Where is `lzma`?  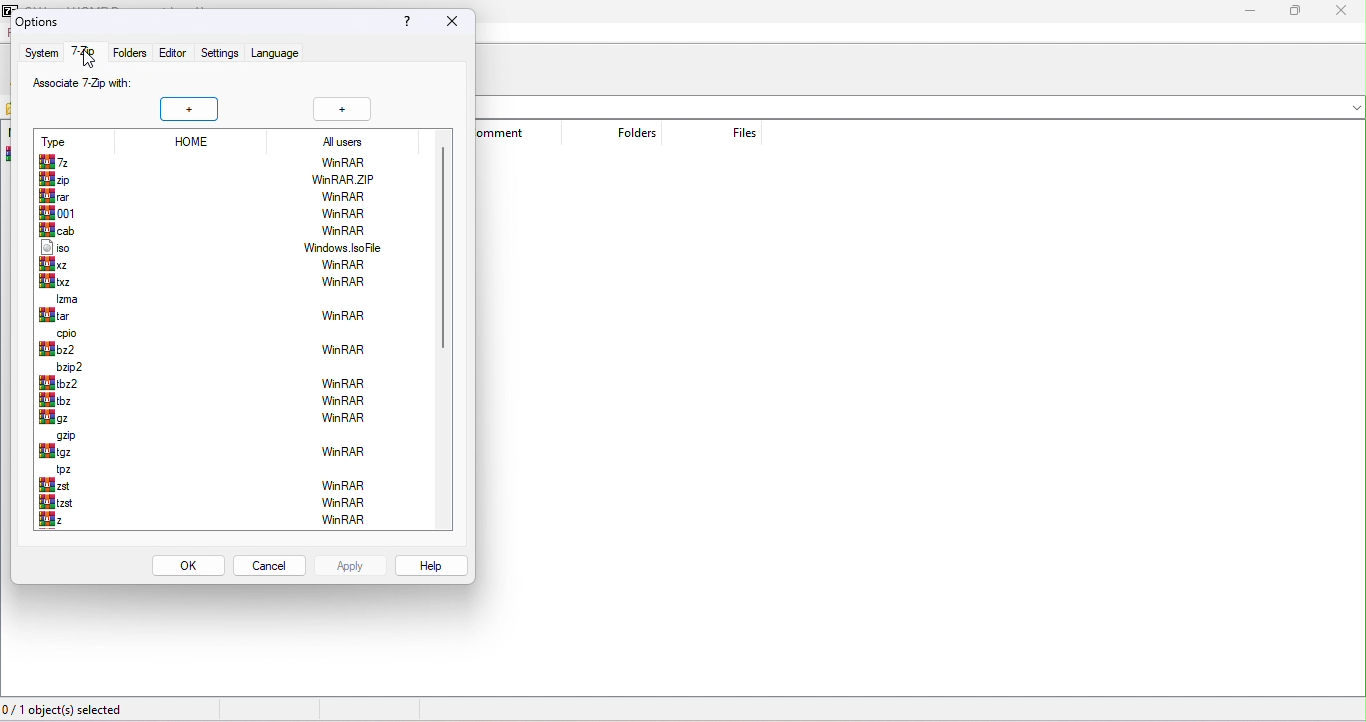
lzma is located at coordinates (62, 299).